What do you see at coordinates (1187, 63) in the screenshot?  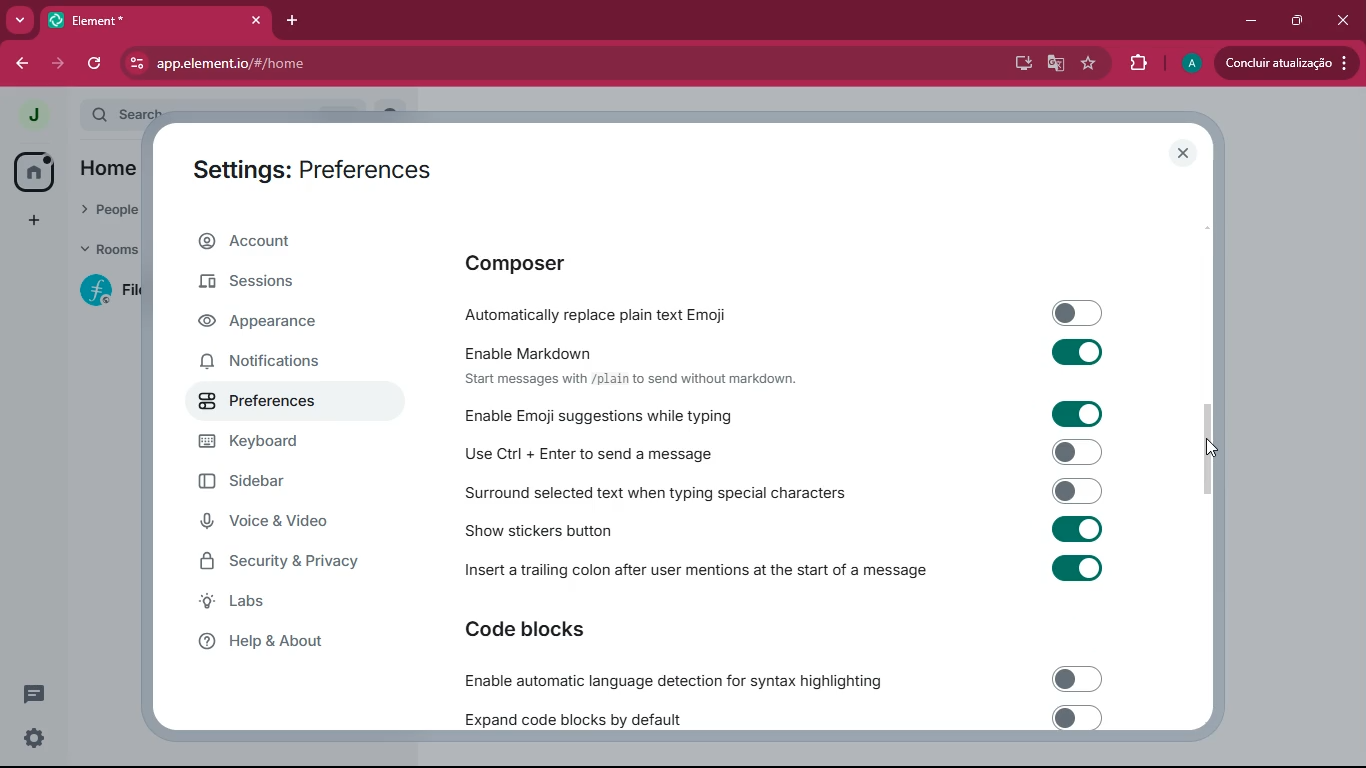 I see `profile` at bounding box center [1187, 63].